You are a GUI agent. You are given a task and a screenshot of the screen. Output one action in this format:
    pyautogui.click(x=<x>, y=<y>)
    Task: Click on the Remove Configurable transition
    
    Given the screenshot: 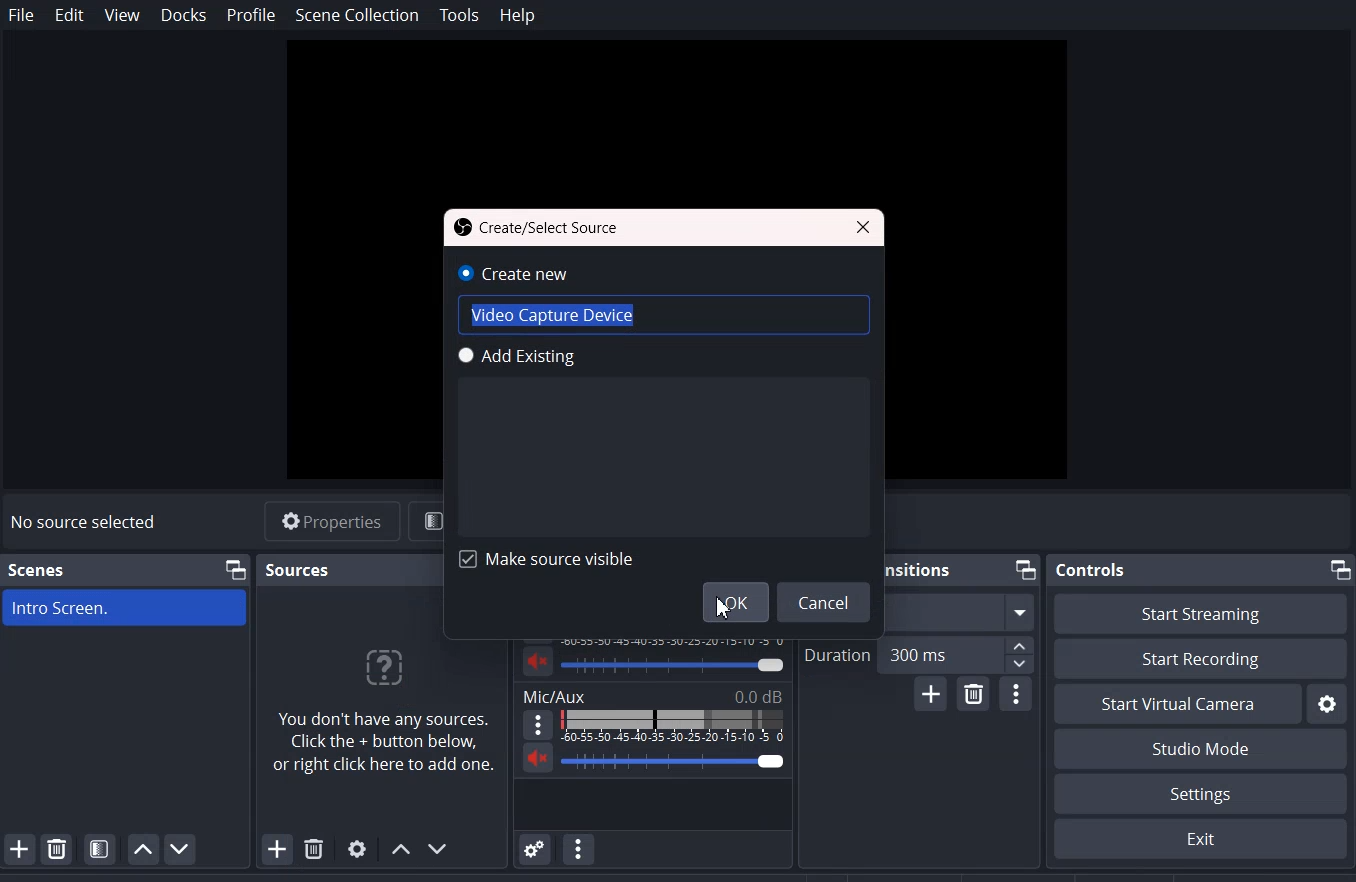 What is the action you would take?
    pyautogui.click(x=975, y=695)
    